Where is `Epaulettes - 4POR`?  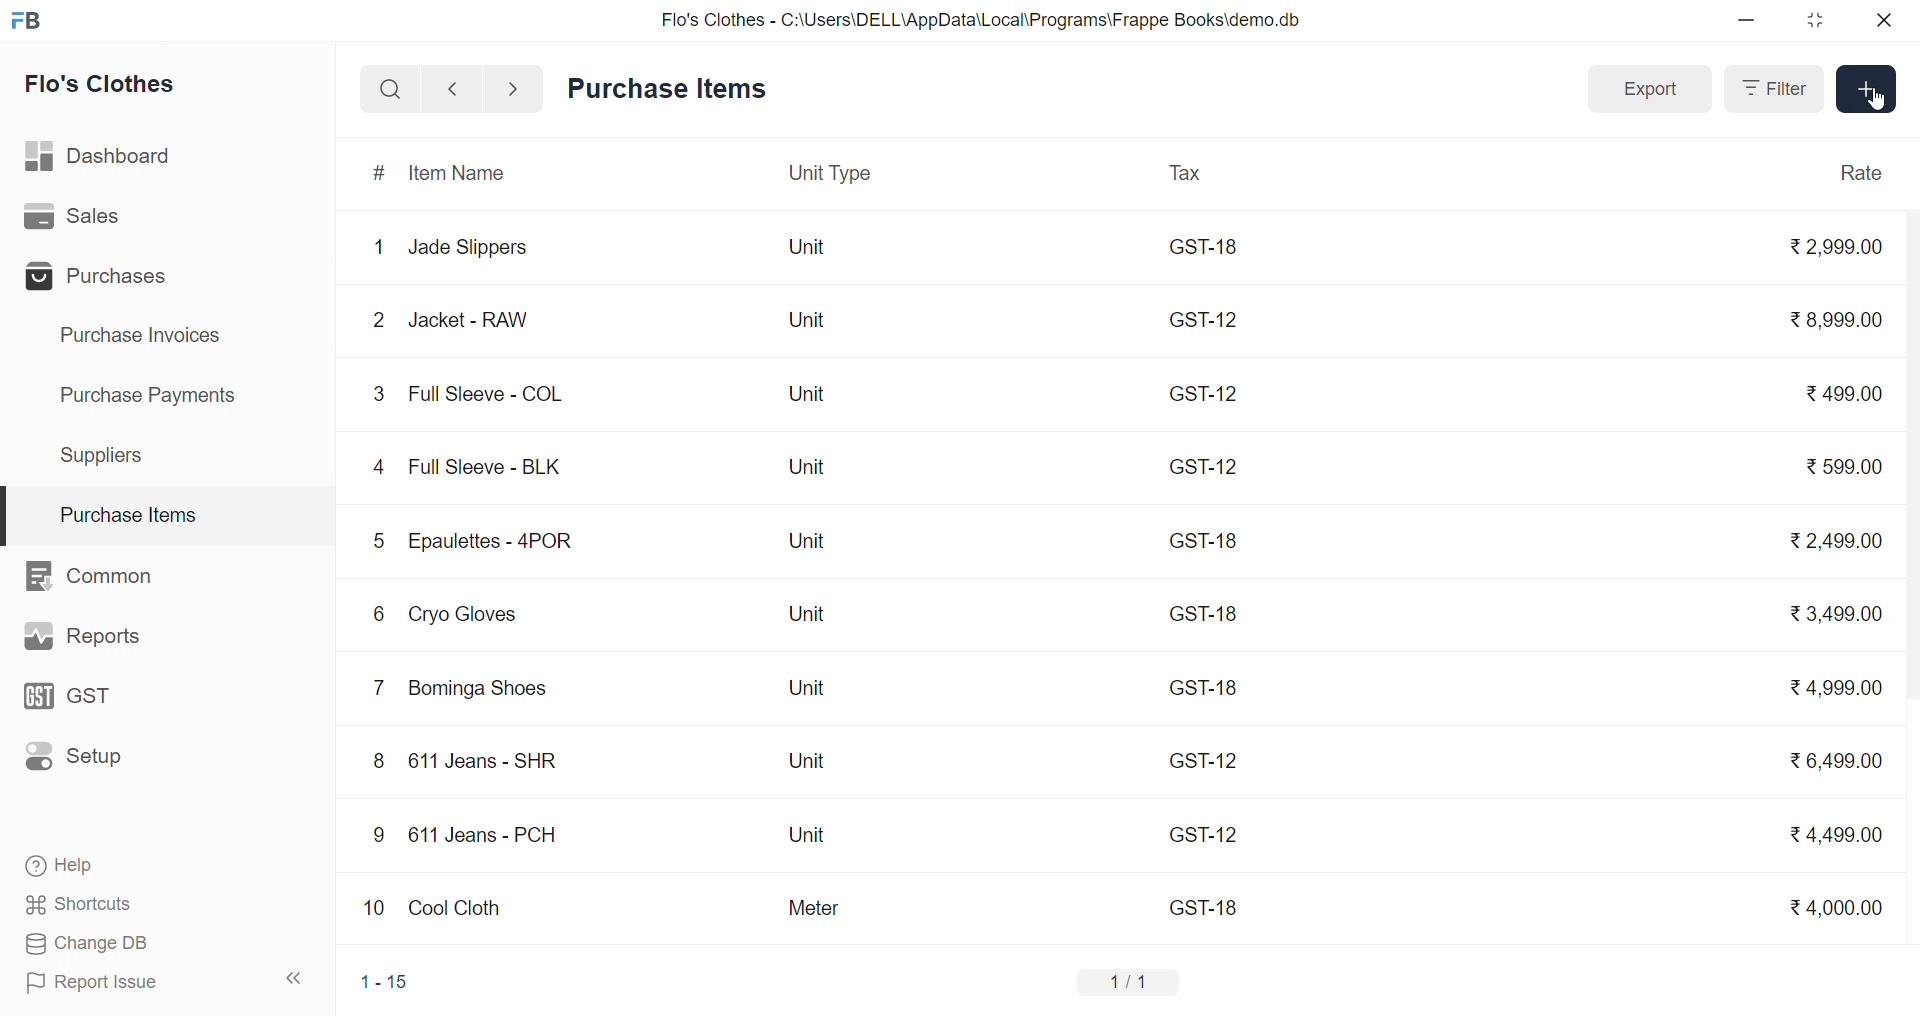 Epaulettes - 4POR is located at coordinates (493, 542).